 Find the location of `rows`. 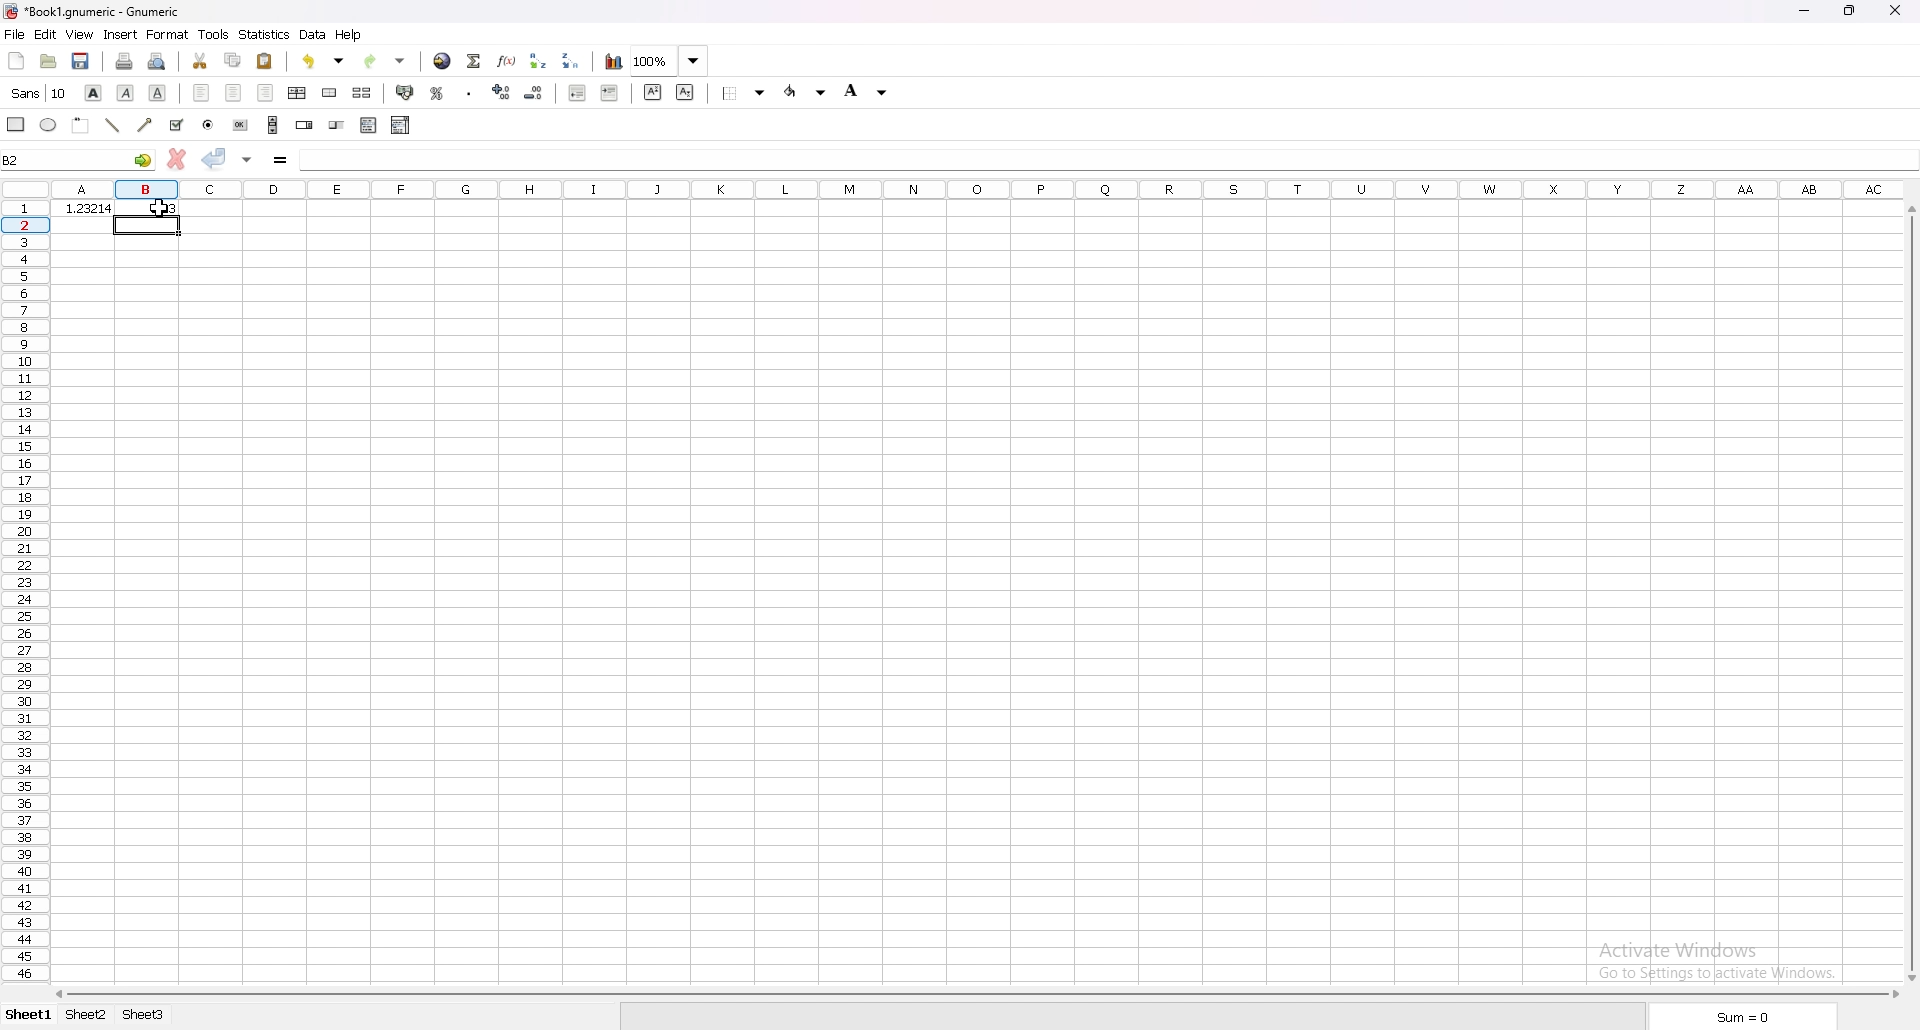

rows is located at coordinates (30, 591).